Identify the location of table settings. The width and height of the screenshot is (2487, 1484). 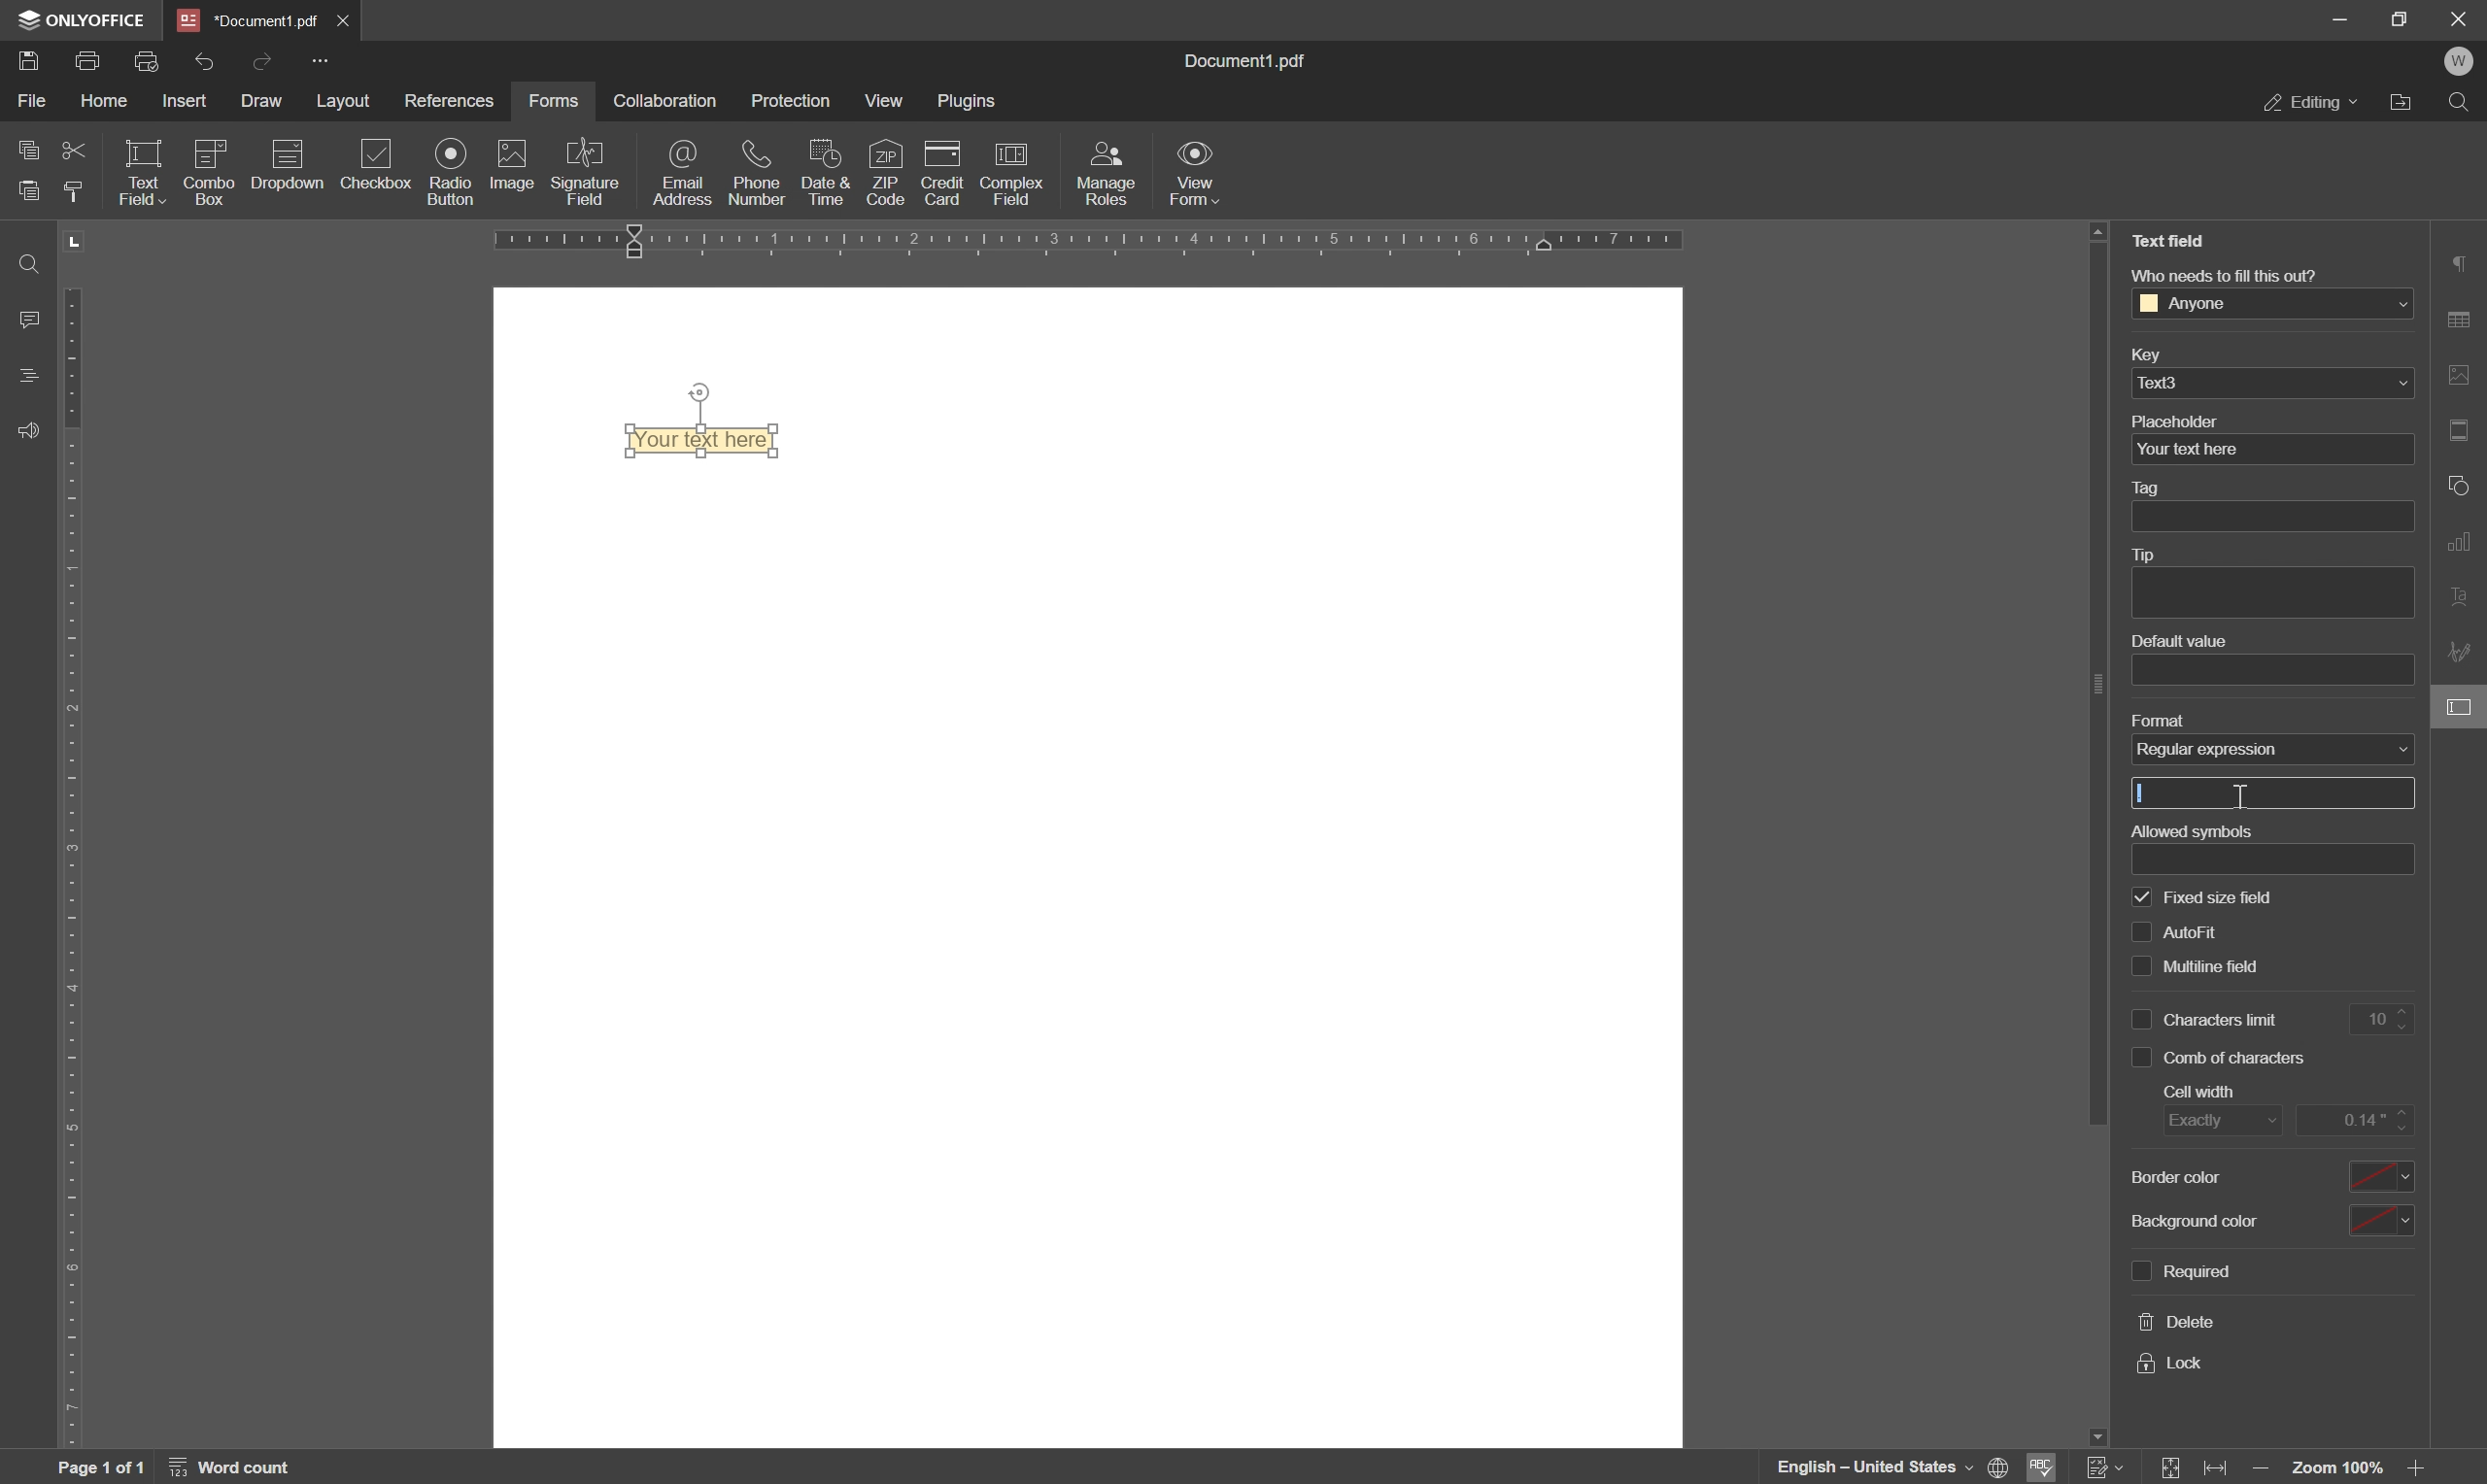
(2464, 318).